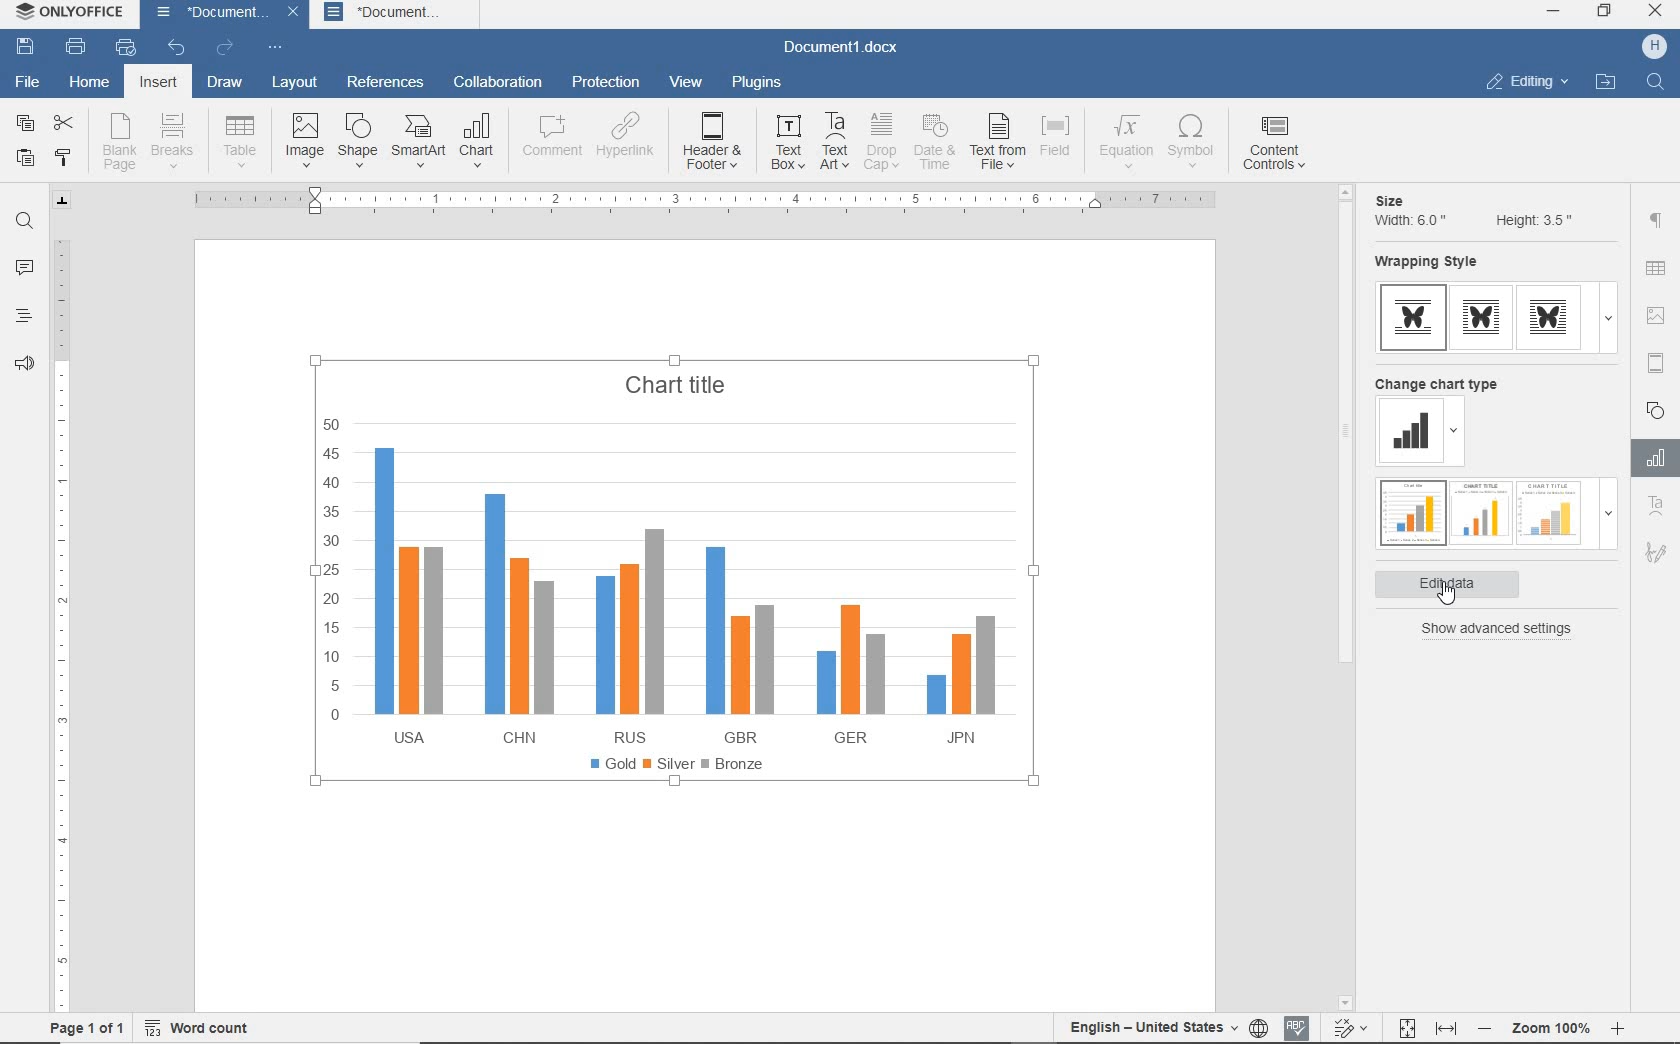 The image size is (1680, 1044). What do you see at coordinates (1487, 1028) in the screenshot?
I see `zoom out` at bounding box center [1487, 1028].